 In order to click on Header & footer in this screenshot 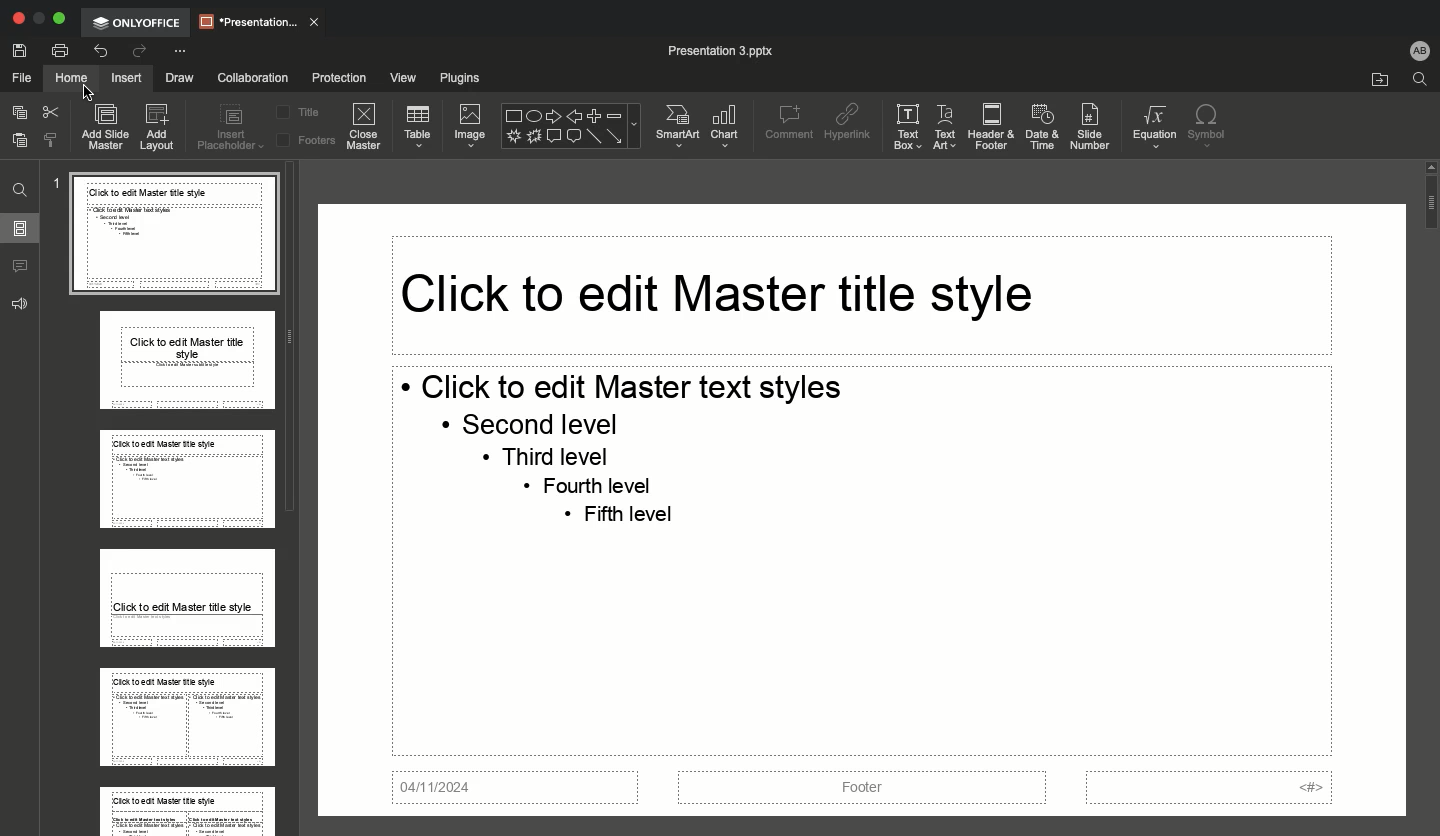, I will do `click(989, 126)`.